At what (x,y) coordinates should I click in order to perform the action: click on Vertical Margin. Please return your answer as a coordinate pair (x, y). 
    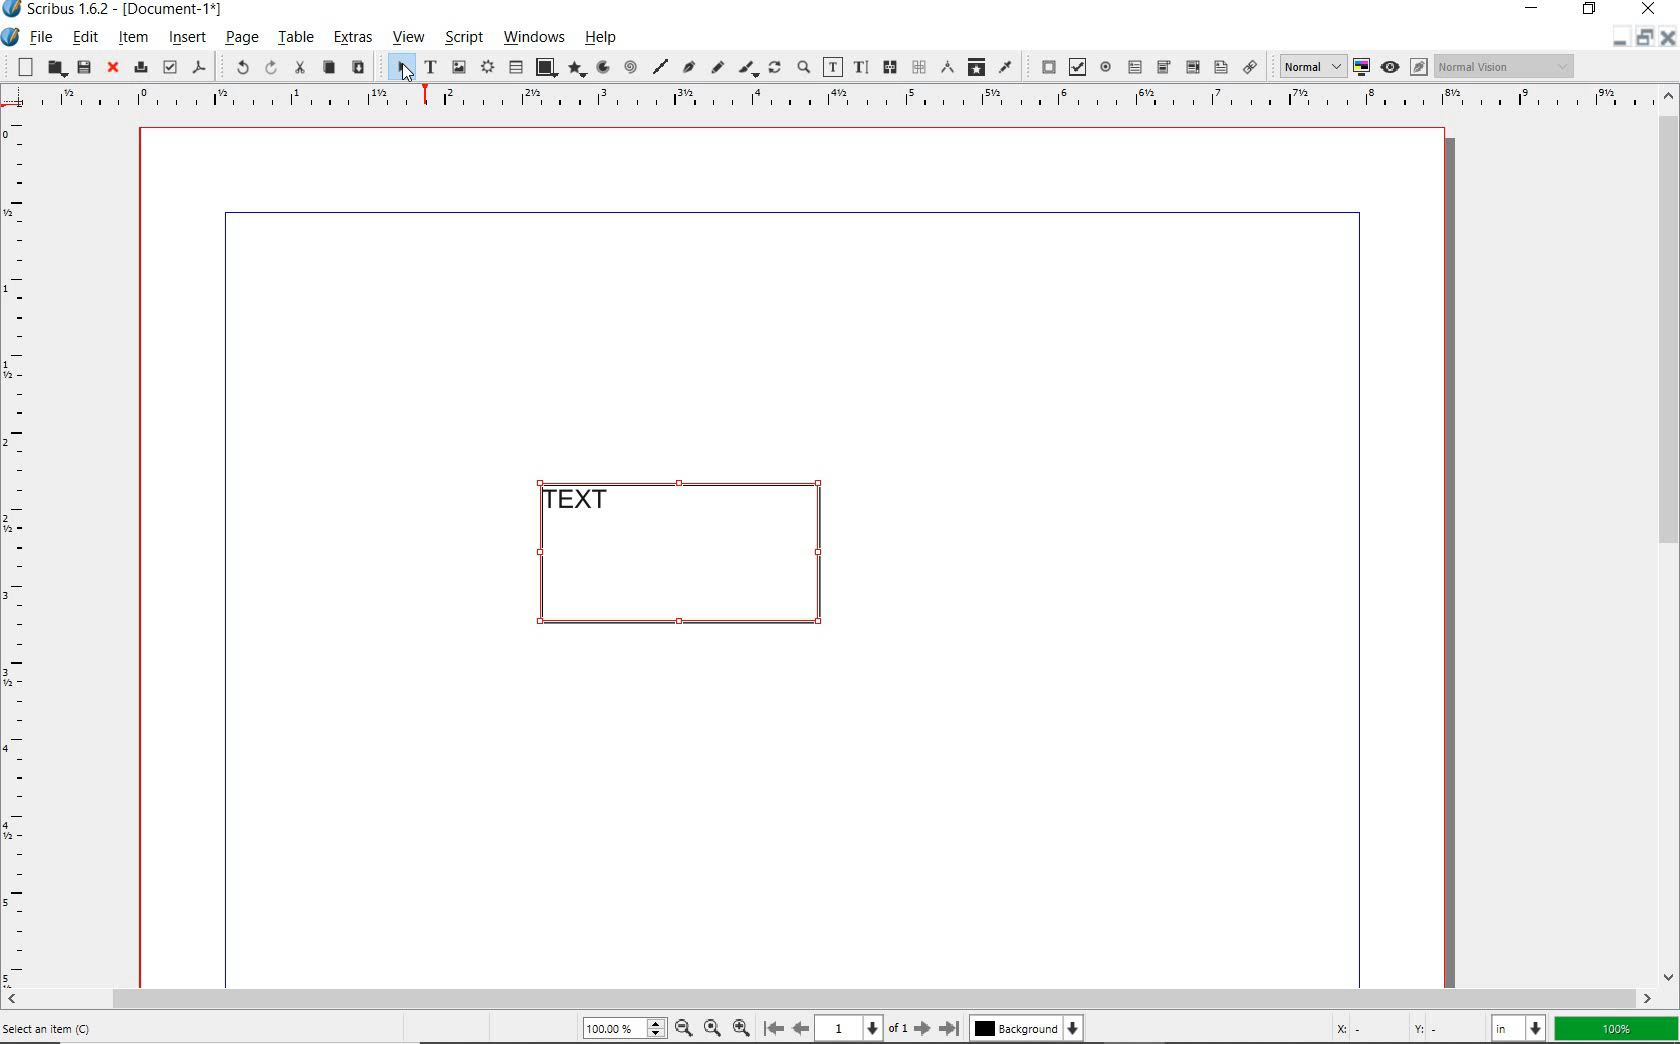
    Looking at the image, I should click on (23, 550).